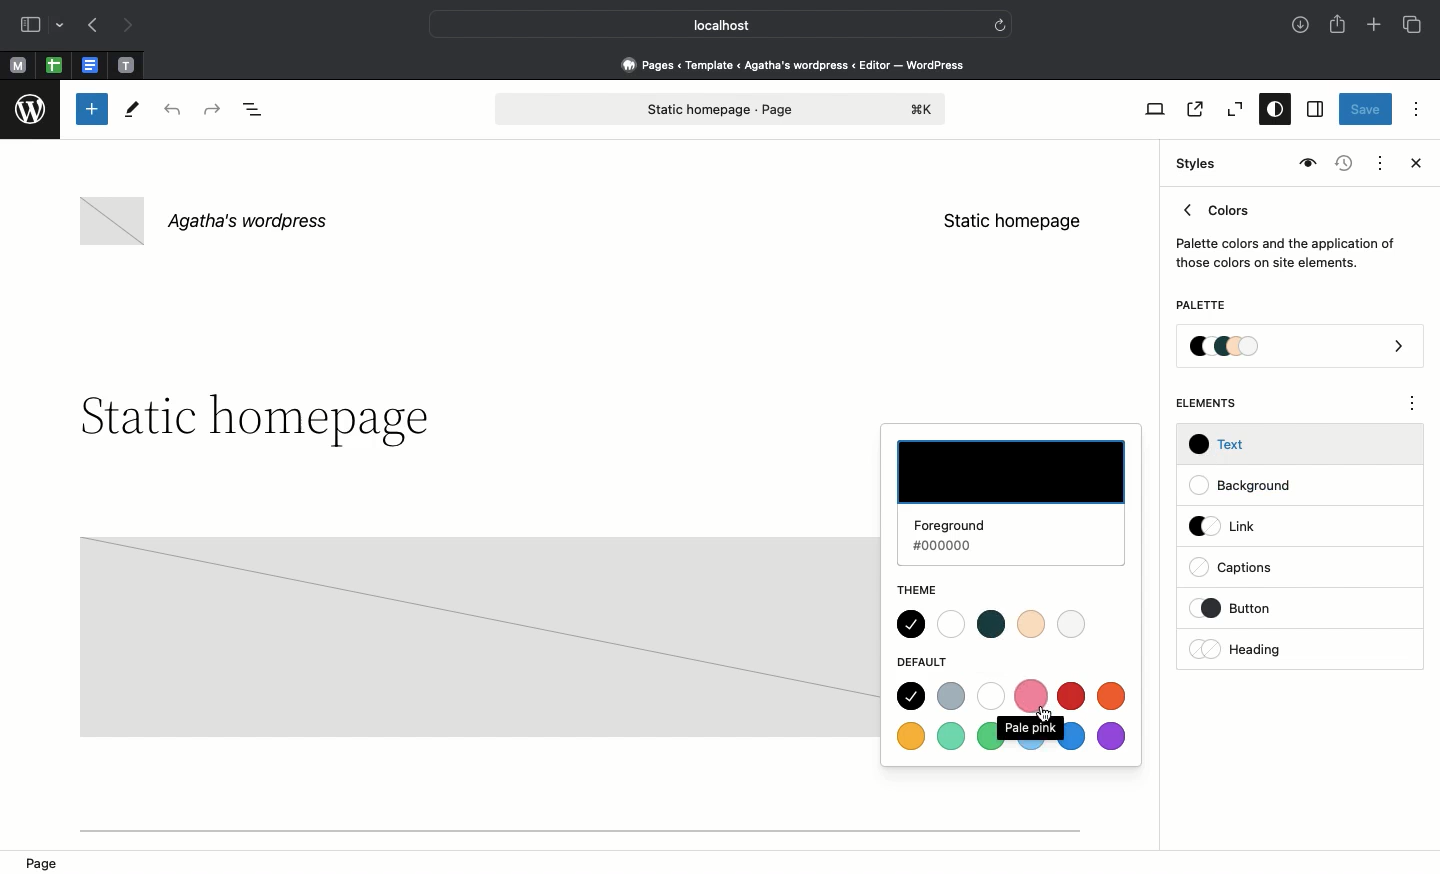 This screenshot has width=1440, height=874. Describe the element at coordinates (1302, 27) in the screenshot. I see `Downloads` at that location.